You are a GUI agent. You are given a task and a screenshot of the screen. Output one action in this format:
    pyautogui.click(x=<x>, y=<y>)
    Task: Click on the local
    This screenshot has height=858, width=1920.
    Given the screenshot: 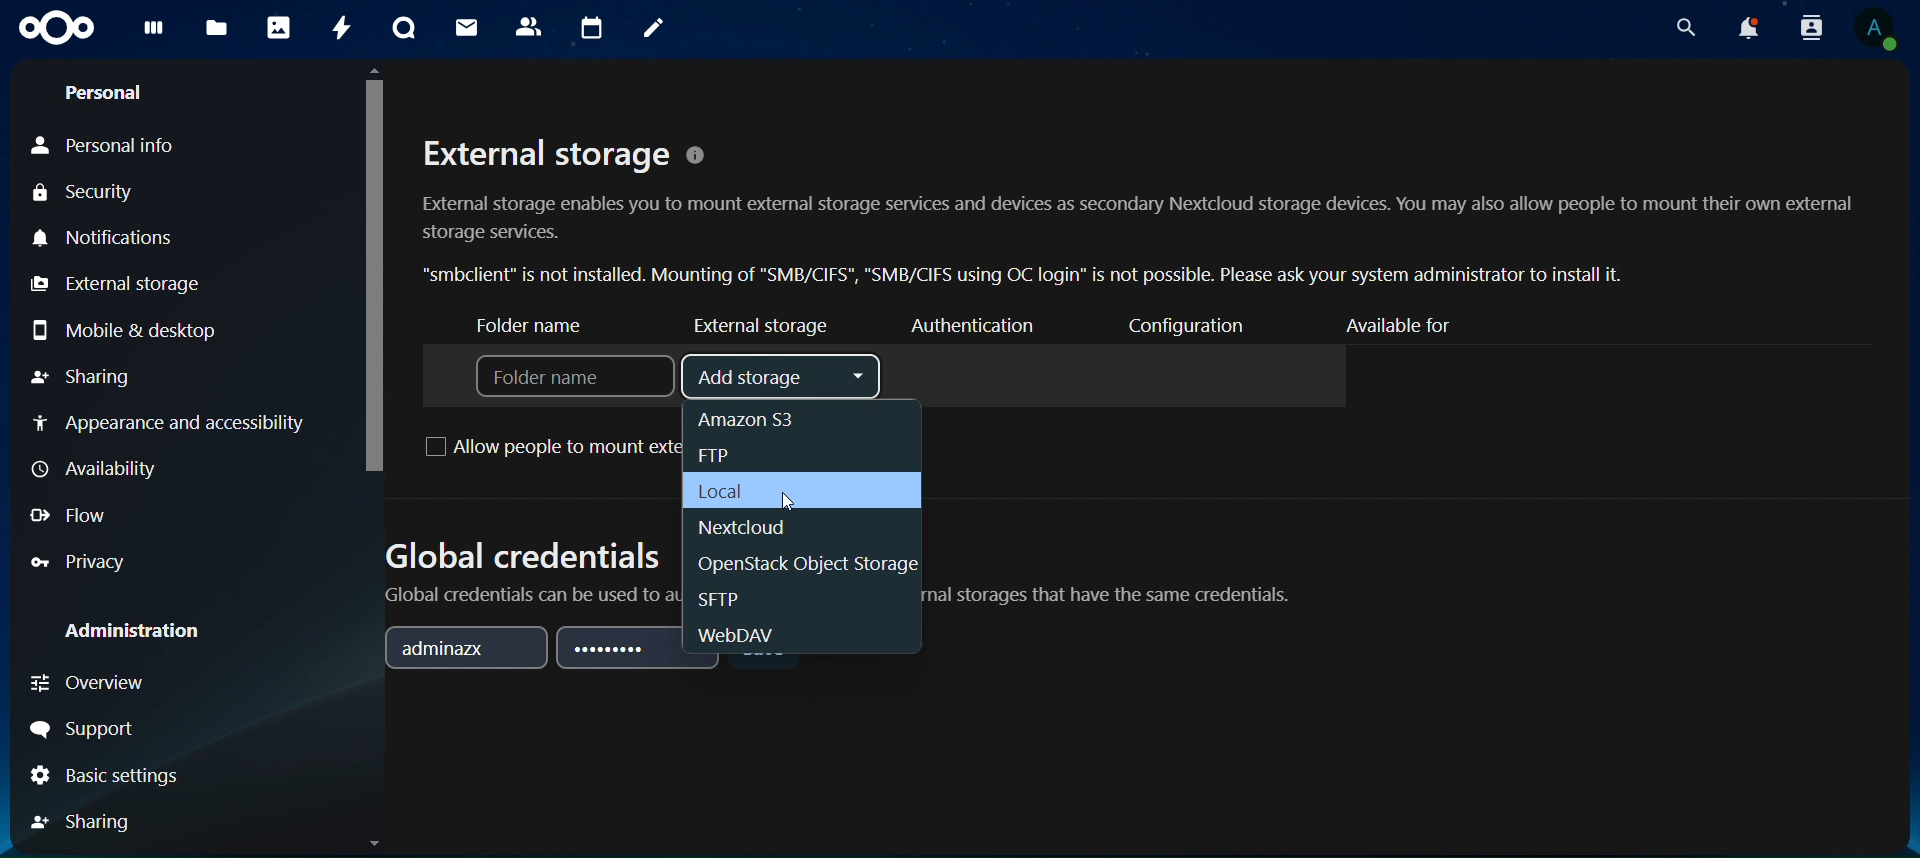 What is the action you would take?
    pyautogui.click(x=745, y=492)
    